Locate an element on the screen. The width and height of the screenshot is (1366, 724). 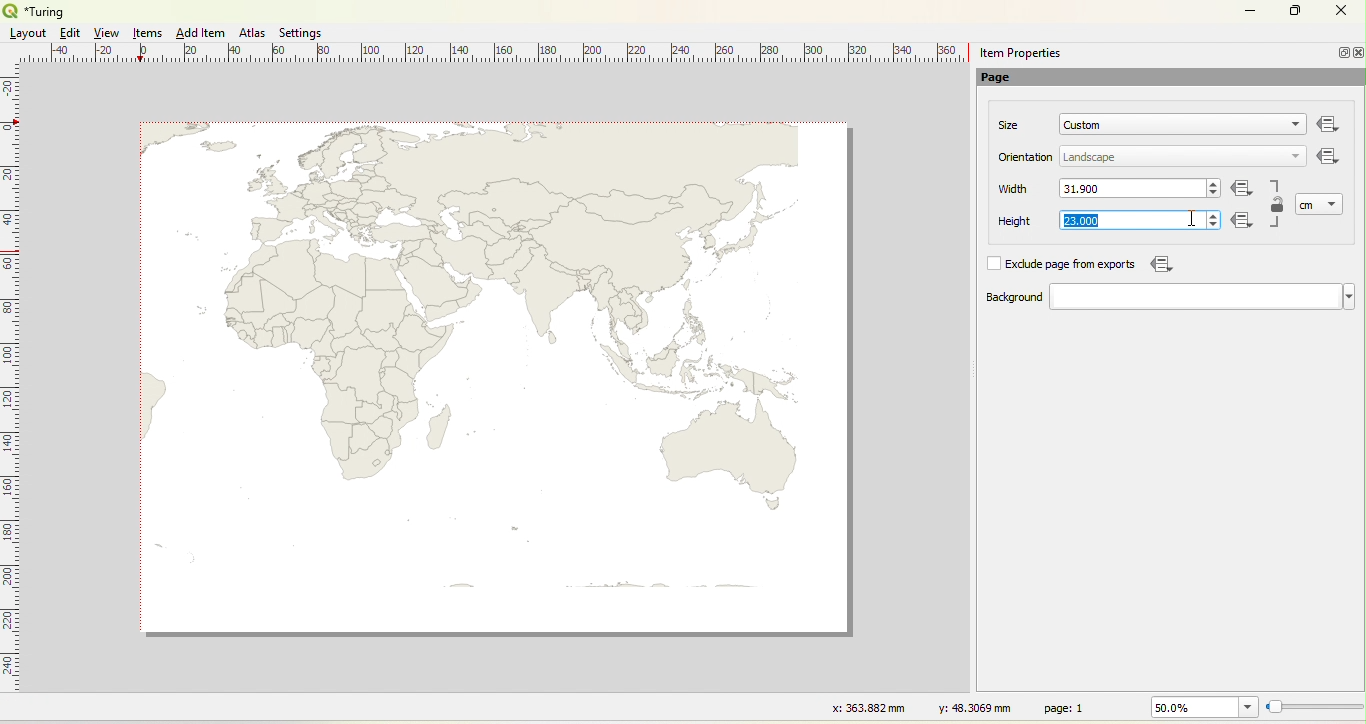
Close is located at coordinates (1340, 13).